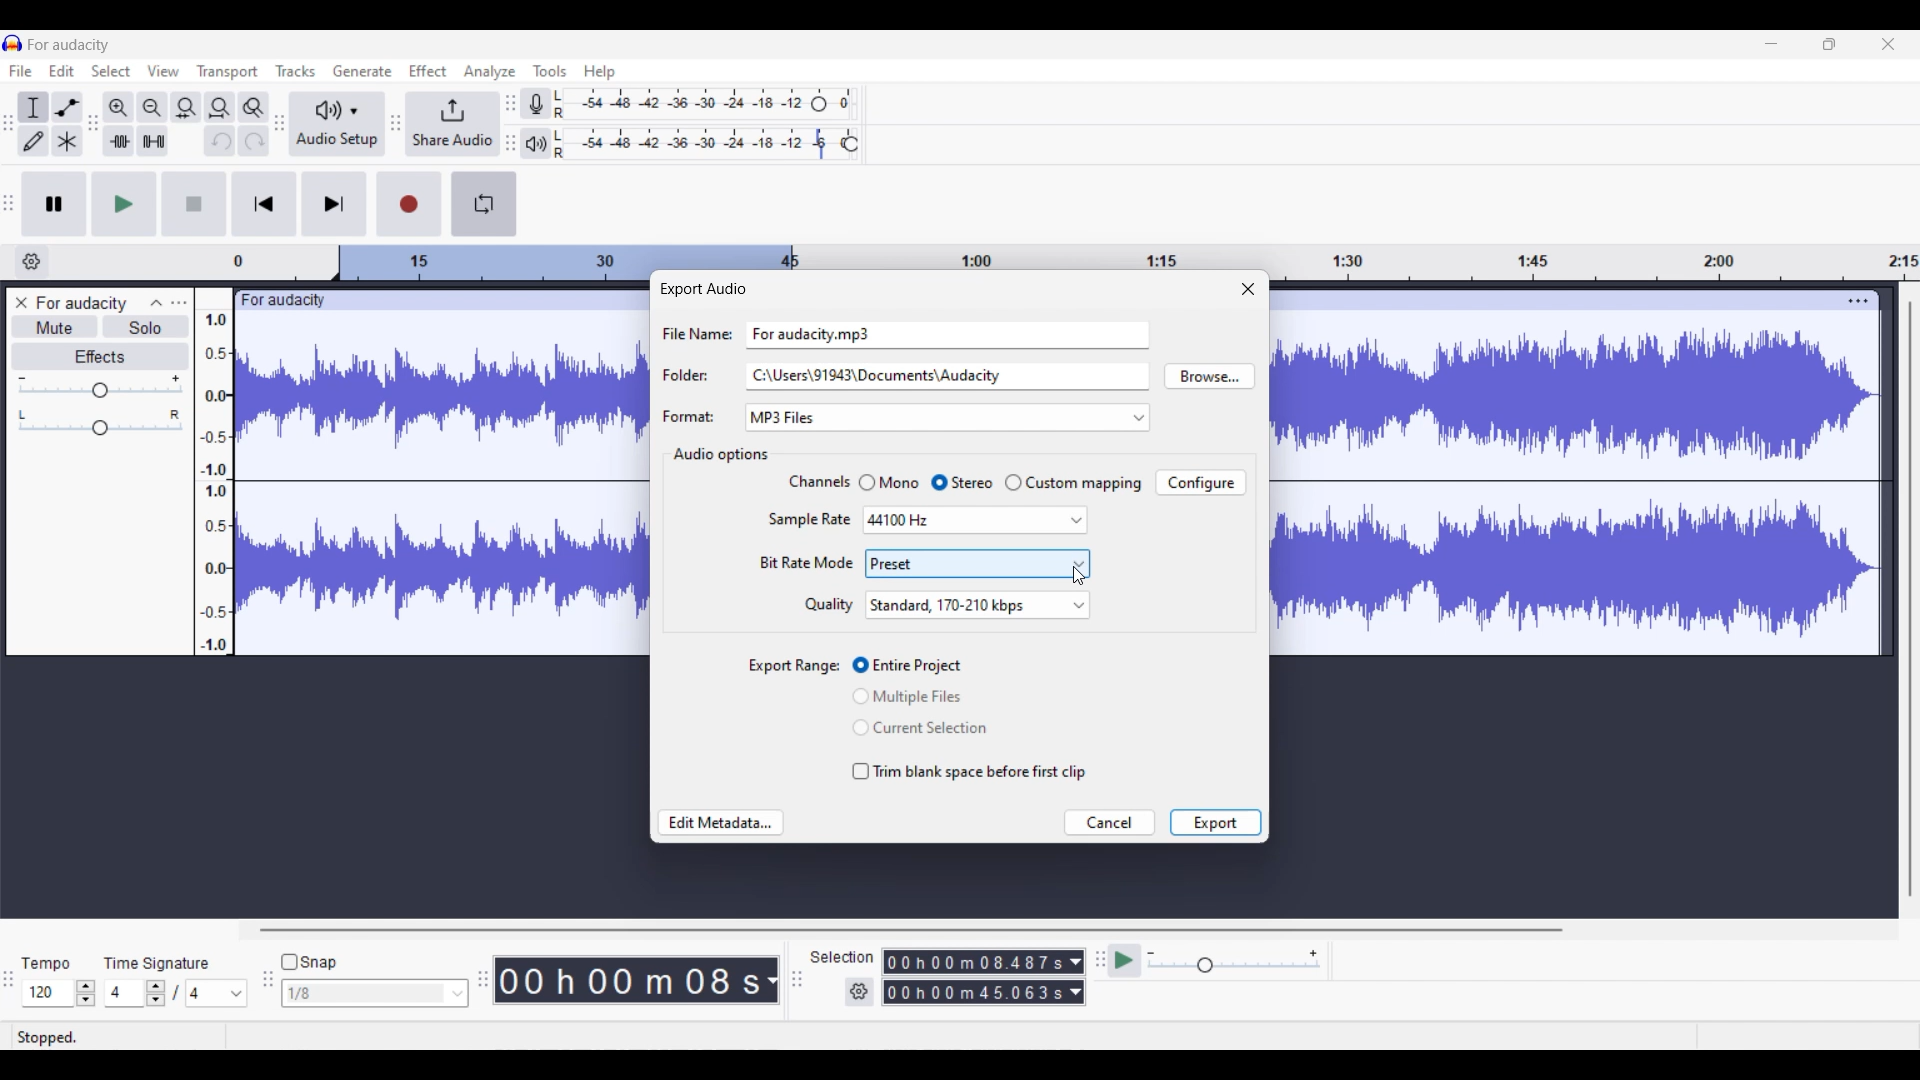 Image resolution: width=1920 pixels, height=1080 pixels. What do you see at coordinates (921, 696) in the screenshot?
I see `Toggle for 'Multiple Files'` at bounding box center [921, 696].